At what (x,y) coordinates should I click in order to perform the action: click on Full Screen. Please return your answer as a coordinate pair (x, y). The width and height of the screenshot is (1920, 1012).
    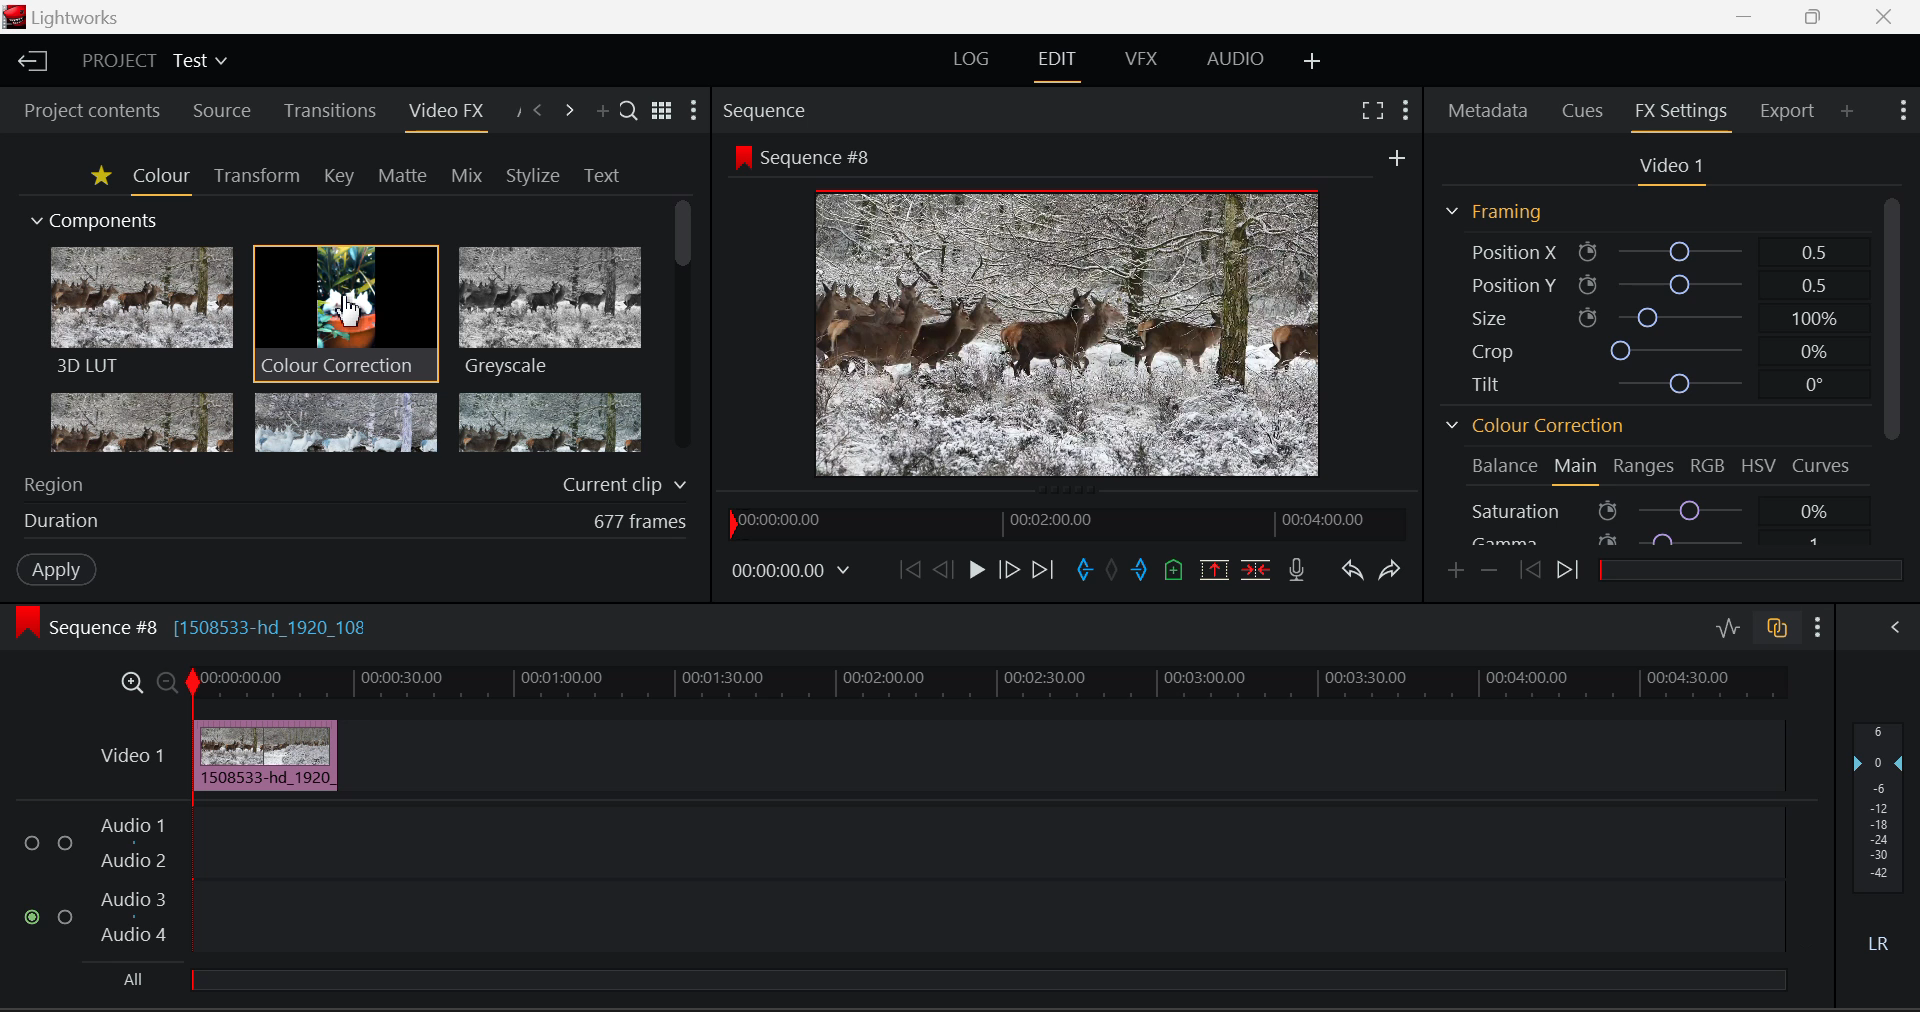
    Looking at the image, I should click on (1373, 112).